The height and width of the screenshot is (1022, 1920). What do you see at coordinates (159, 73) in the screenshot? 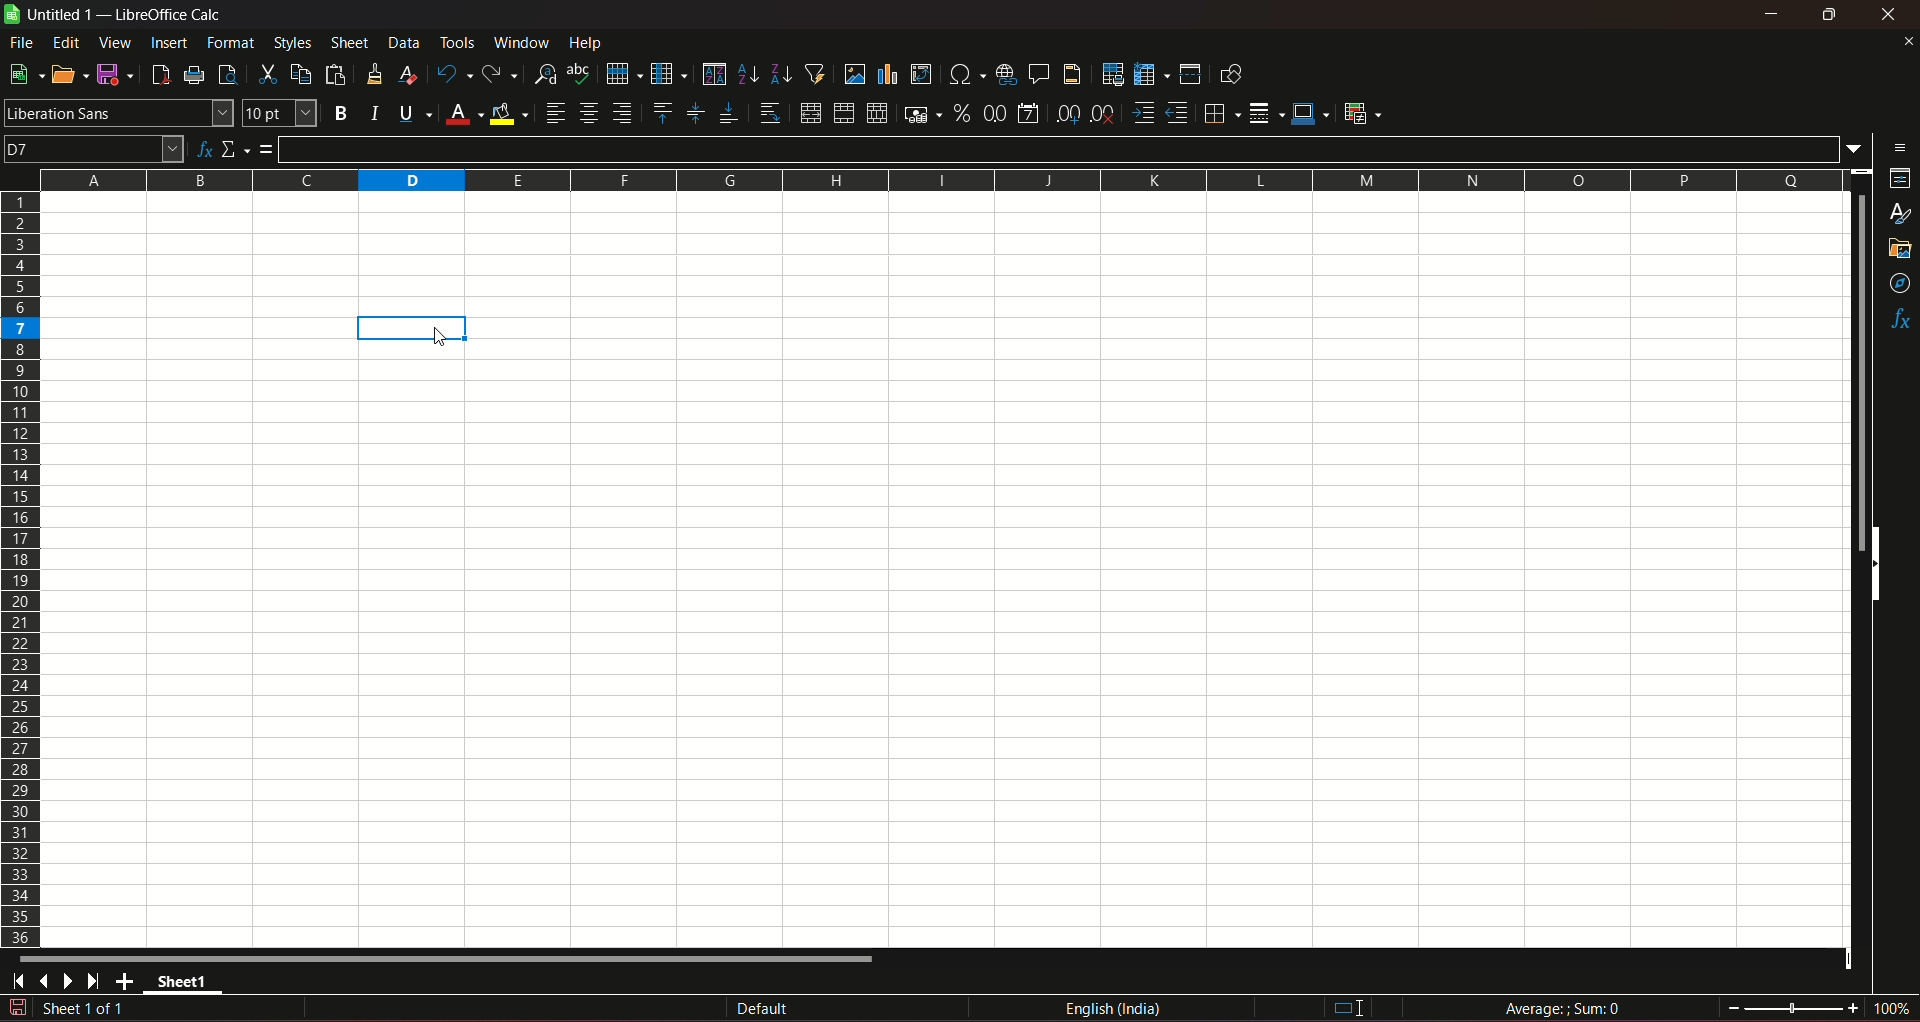
I see `export directly as PDF` at bounding box center [159, 73].